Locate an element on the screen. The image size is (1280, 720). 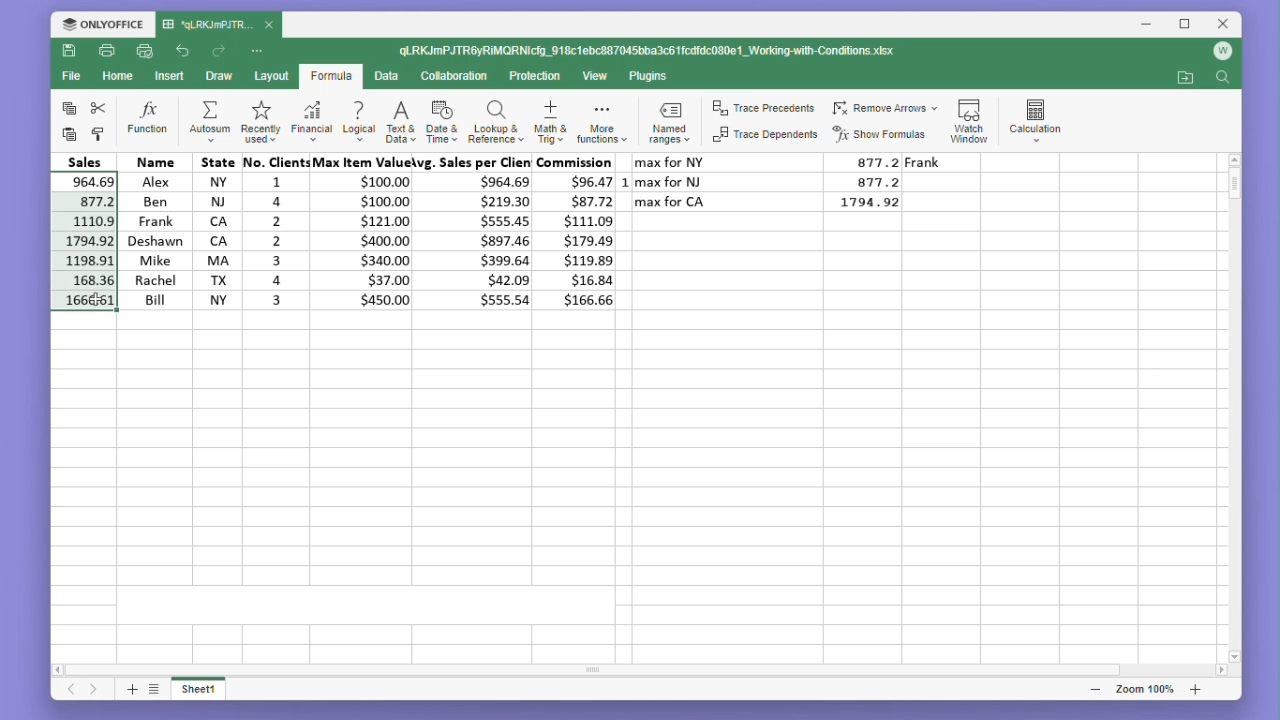
Logical is located at coordinates (358, 120).